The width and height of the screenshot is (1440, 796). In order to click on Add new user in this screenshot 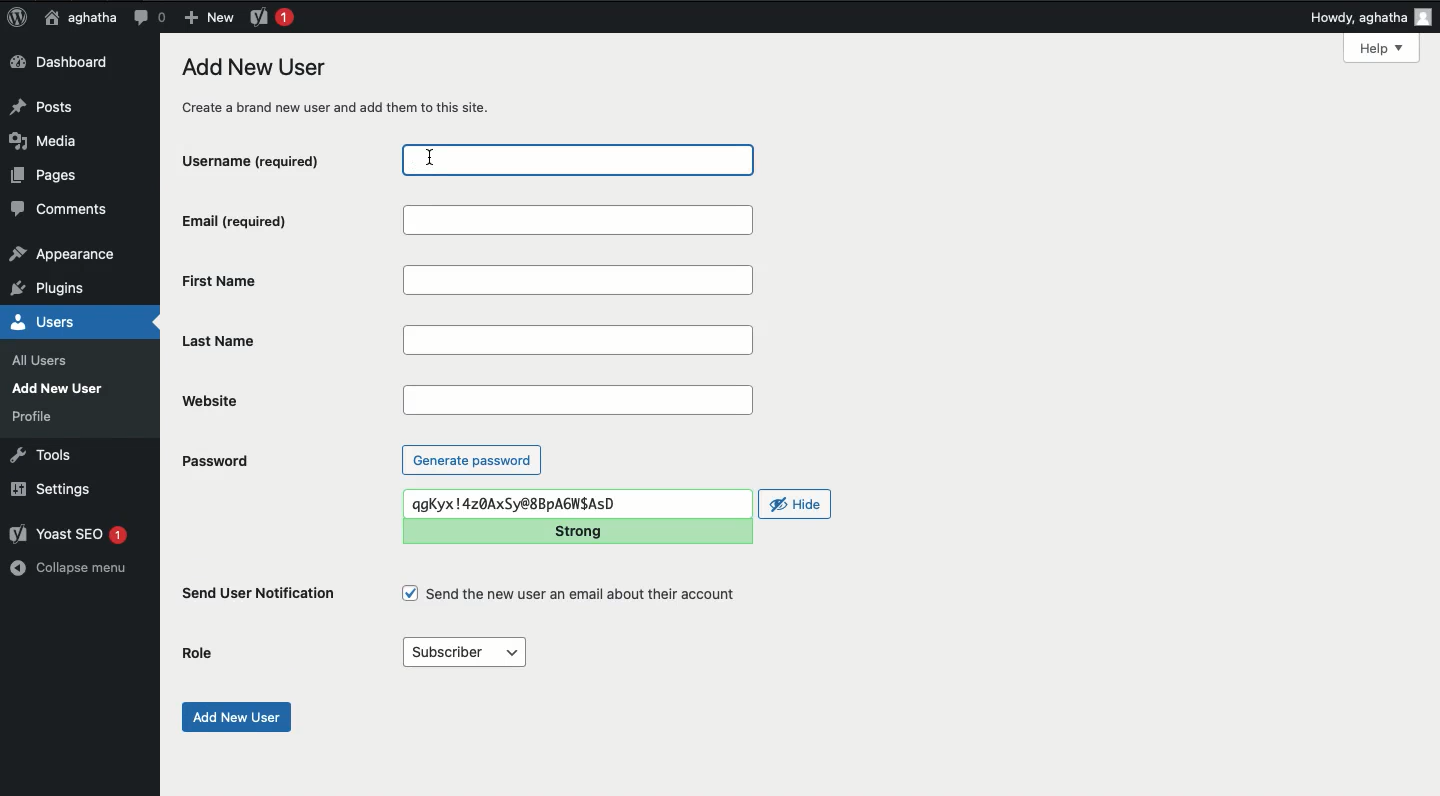, I will do `click(234, 717)`.